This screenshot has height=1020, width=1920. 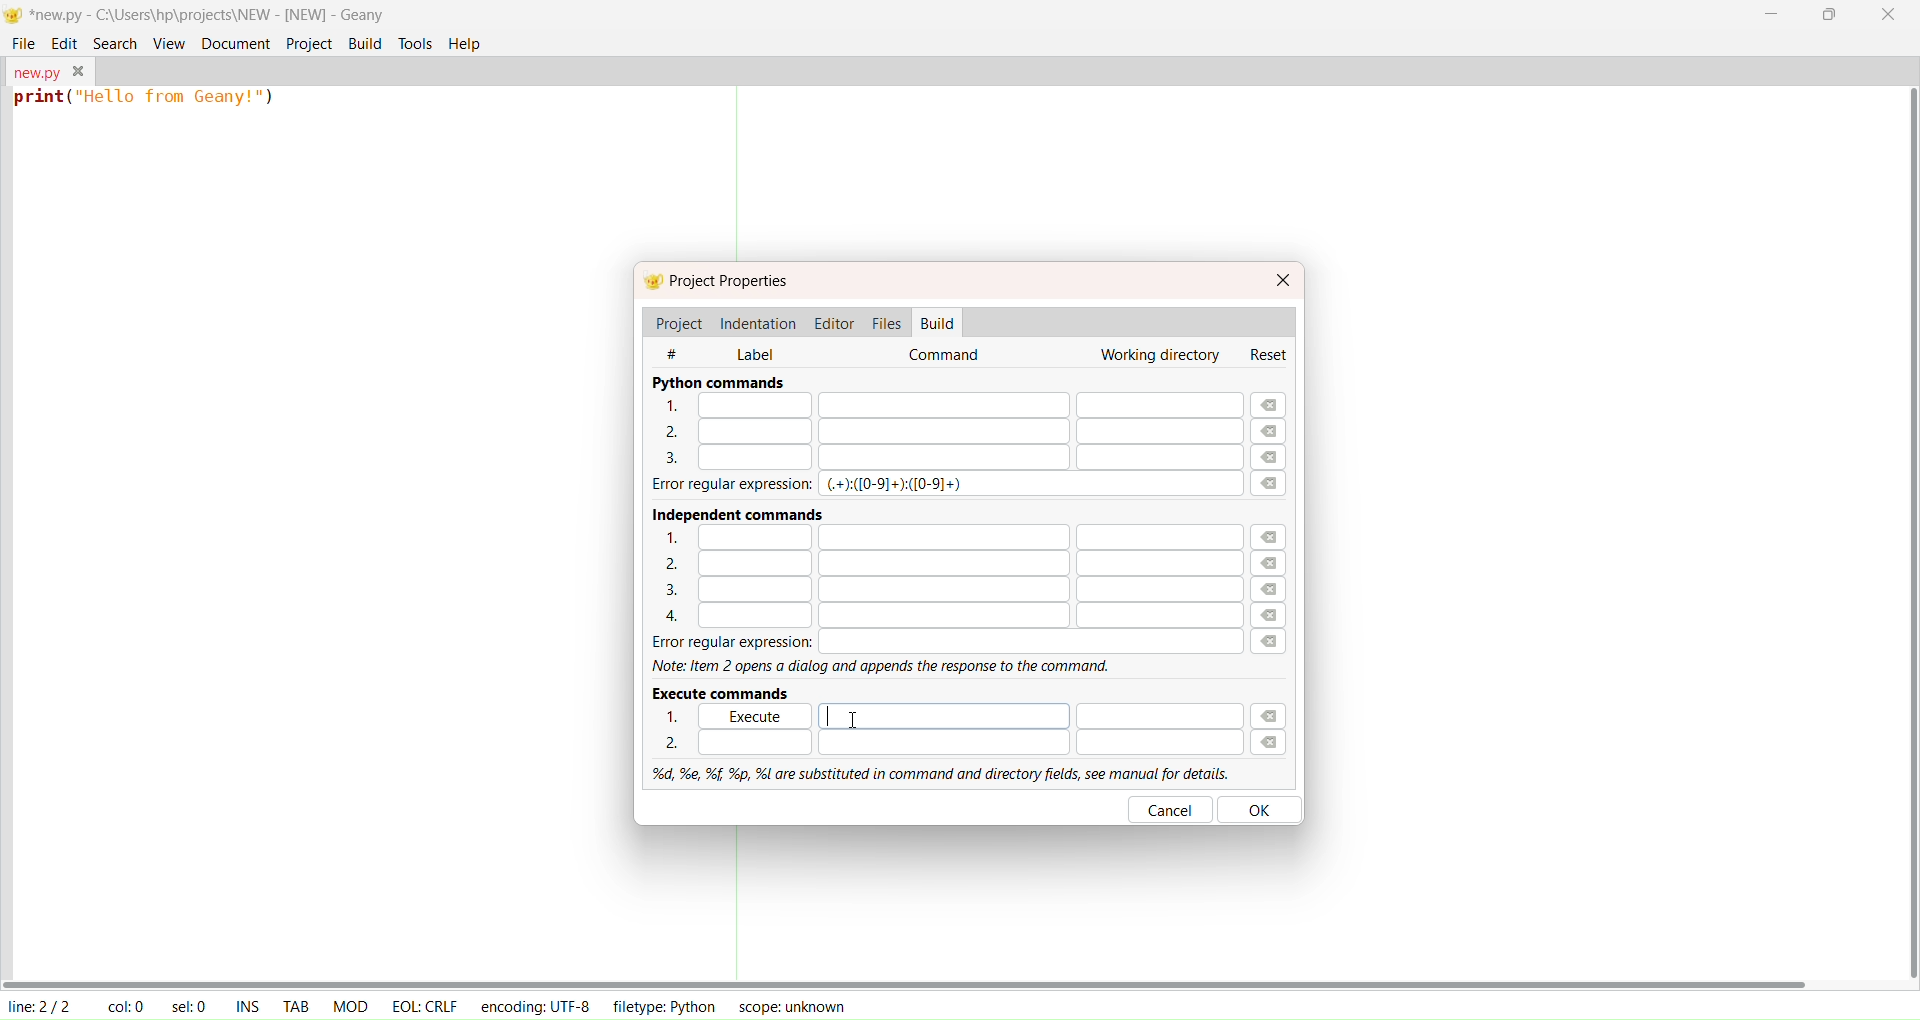 What do you see at coordinates (233, 42) in the screenshot?
I see `document` at bounding box center [233, 42].